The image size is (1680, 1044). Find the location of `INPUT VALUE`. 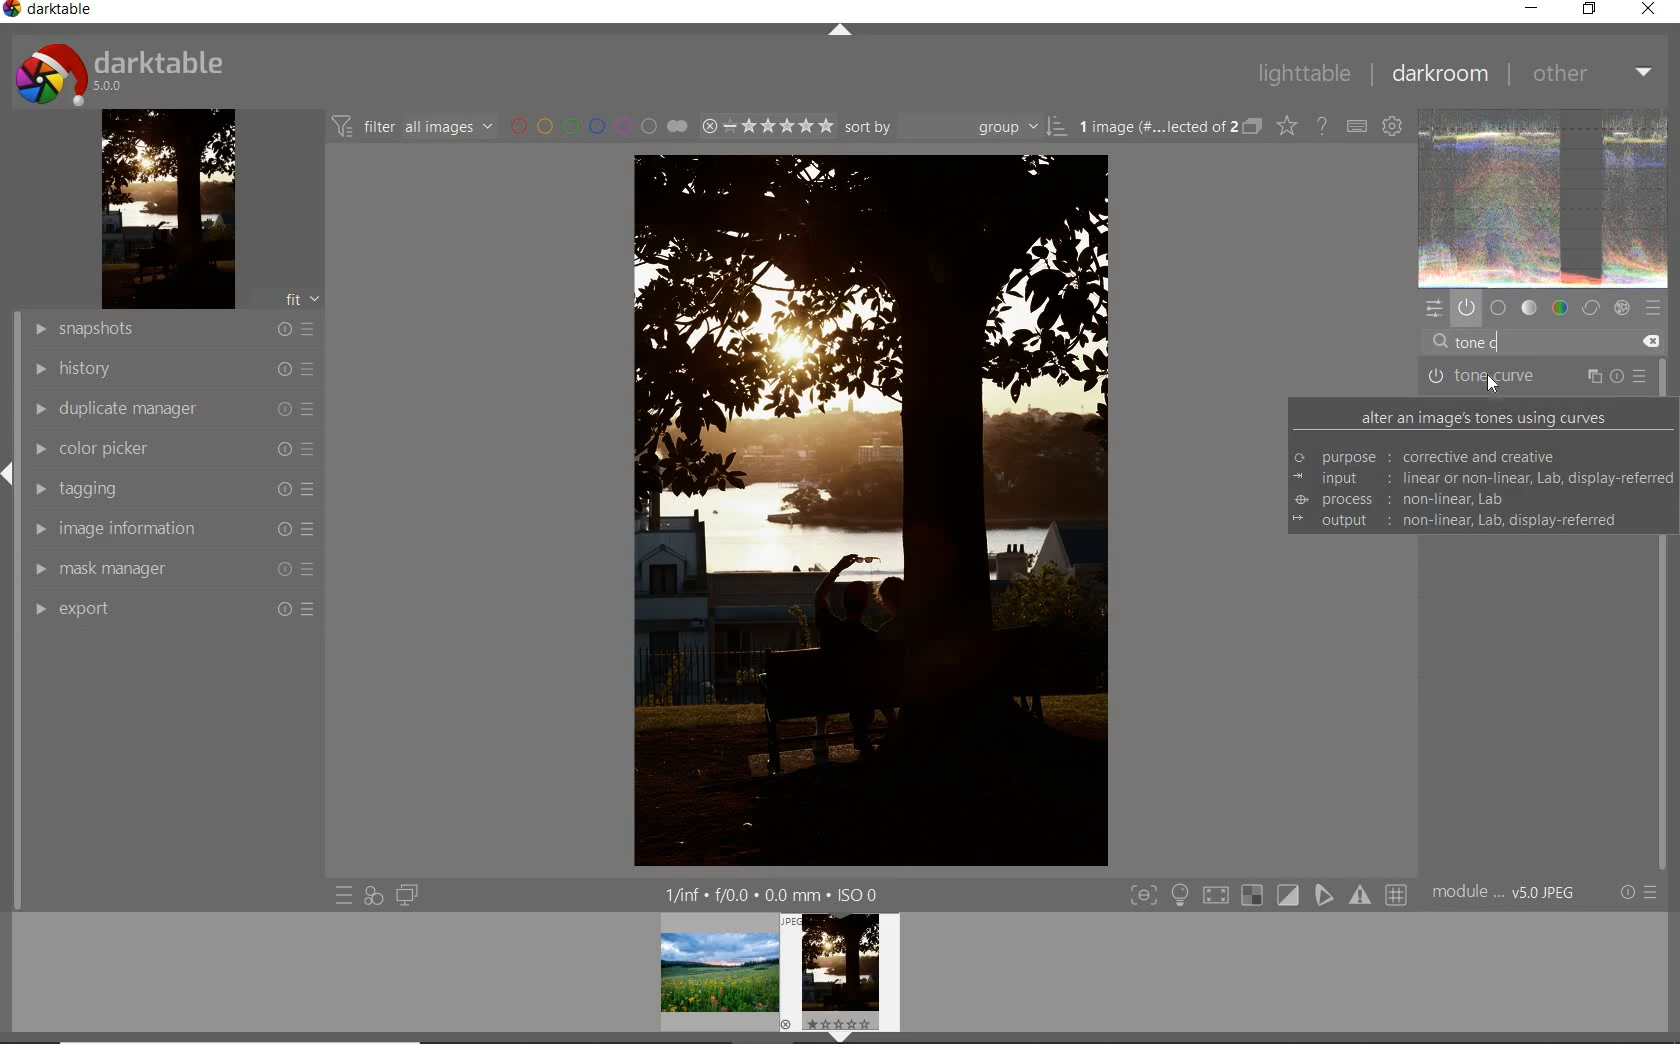

INPUT VALUE is located at coordinates (1485, 342).